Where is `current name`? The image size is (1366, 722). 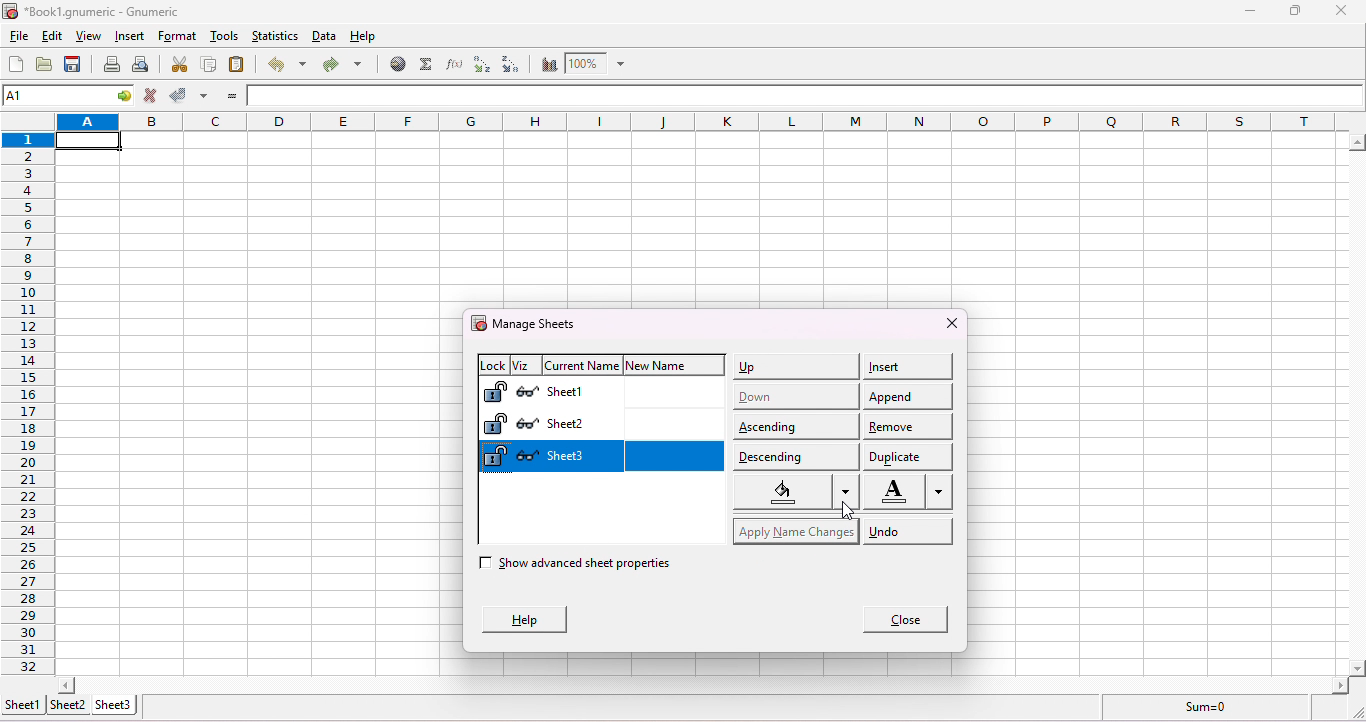
current name is located at coordinates (580, 364).